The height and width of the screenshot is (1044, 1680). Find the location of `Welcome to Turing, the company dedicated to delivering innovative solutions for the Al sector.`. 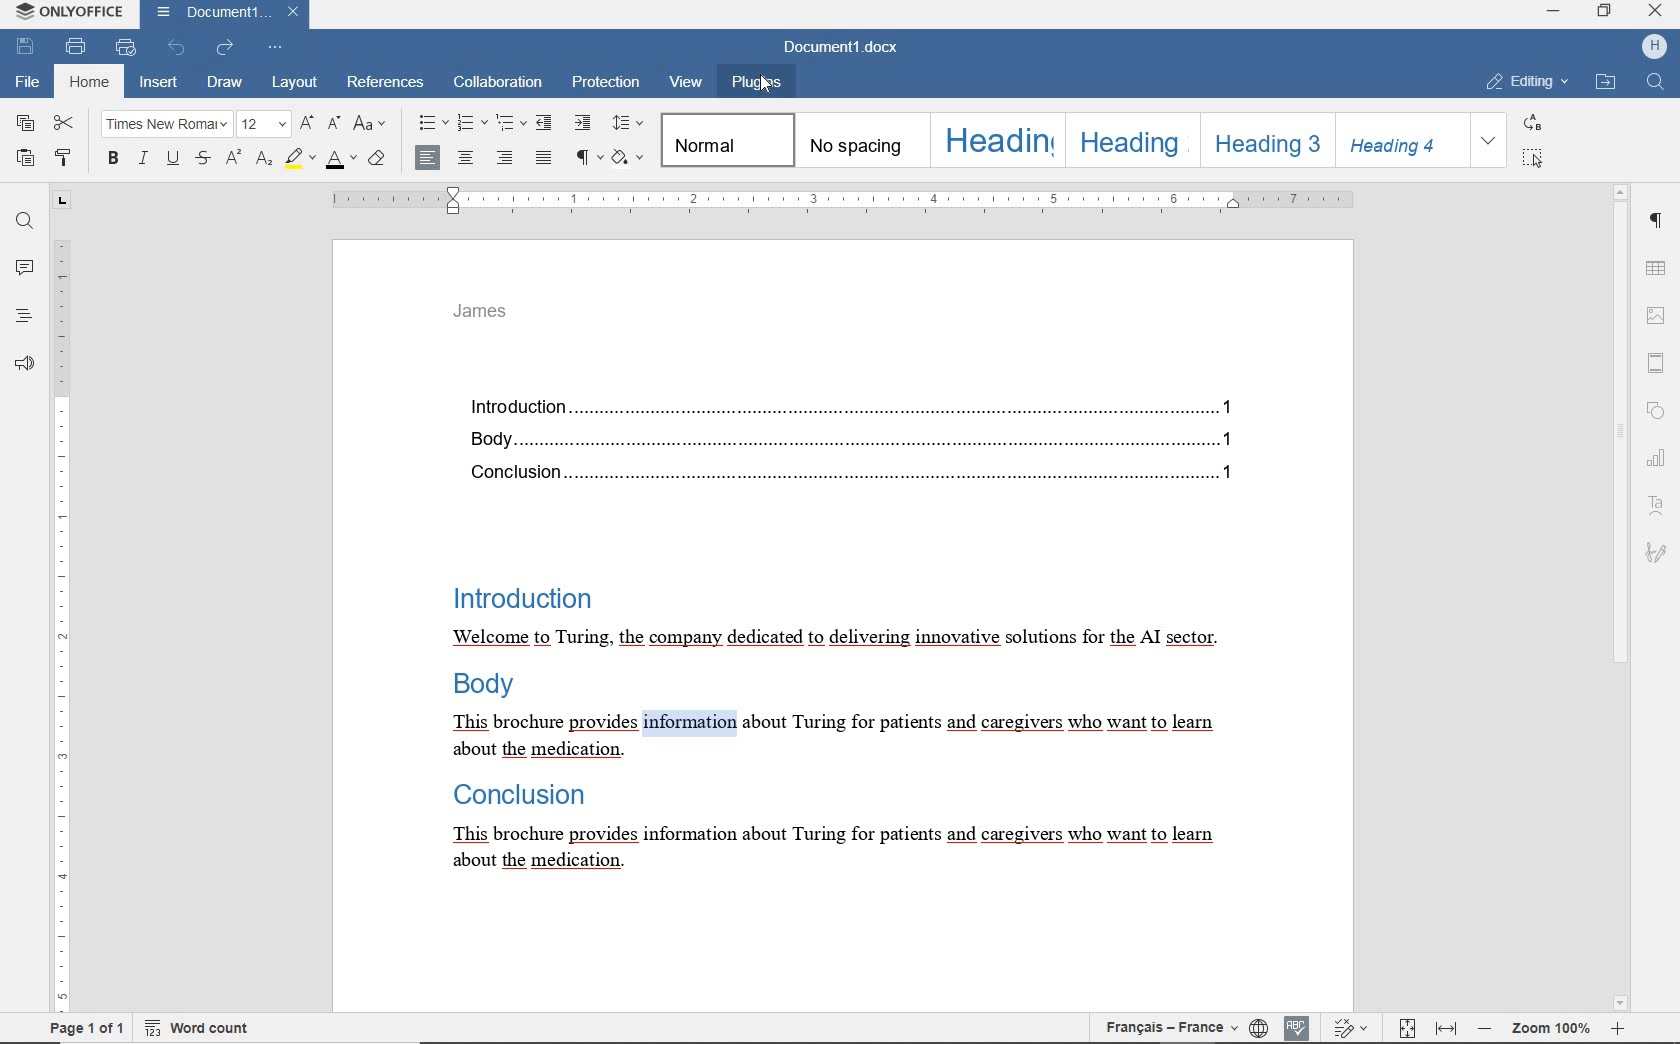

Welcome to Turing, the company dedicated to delivering innovative solutions for the Al sector. is located at coordinates (834, 639).